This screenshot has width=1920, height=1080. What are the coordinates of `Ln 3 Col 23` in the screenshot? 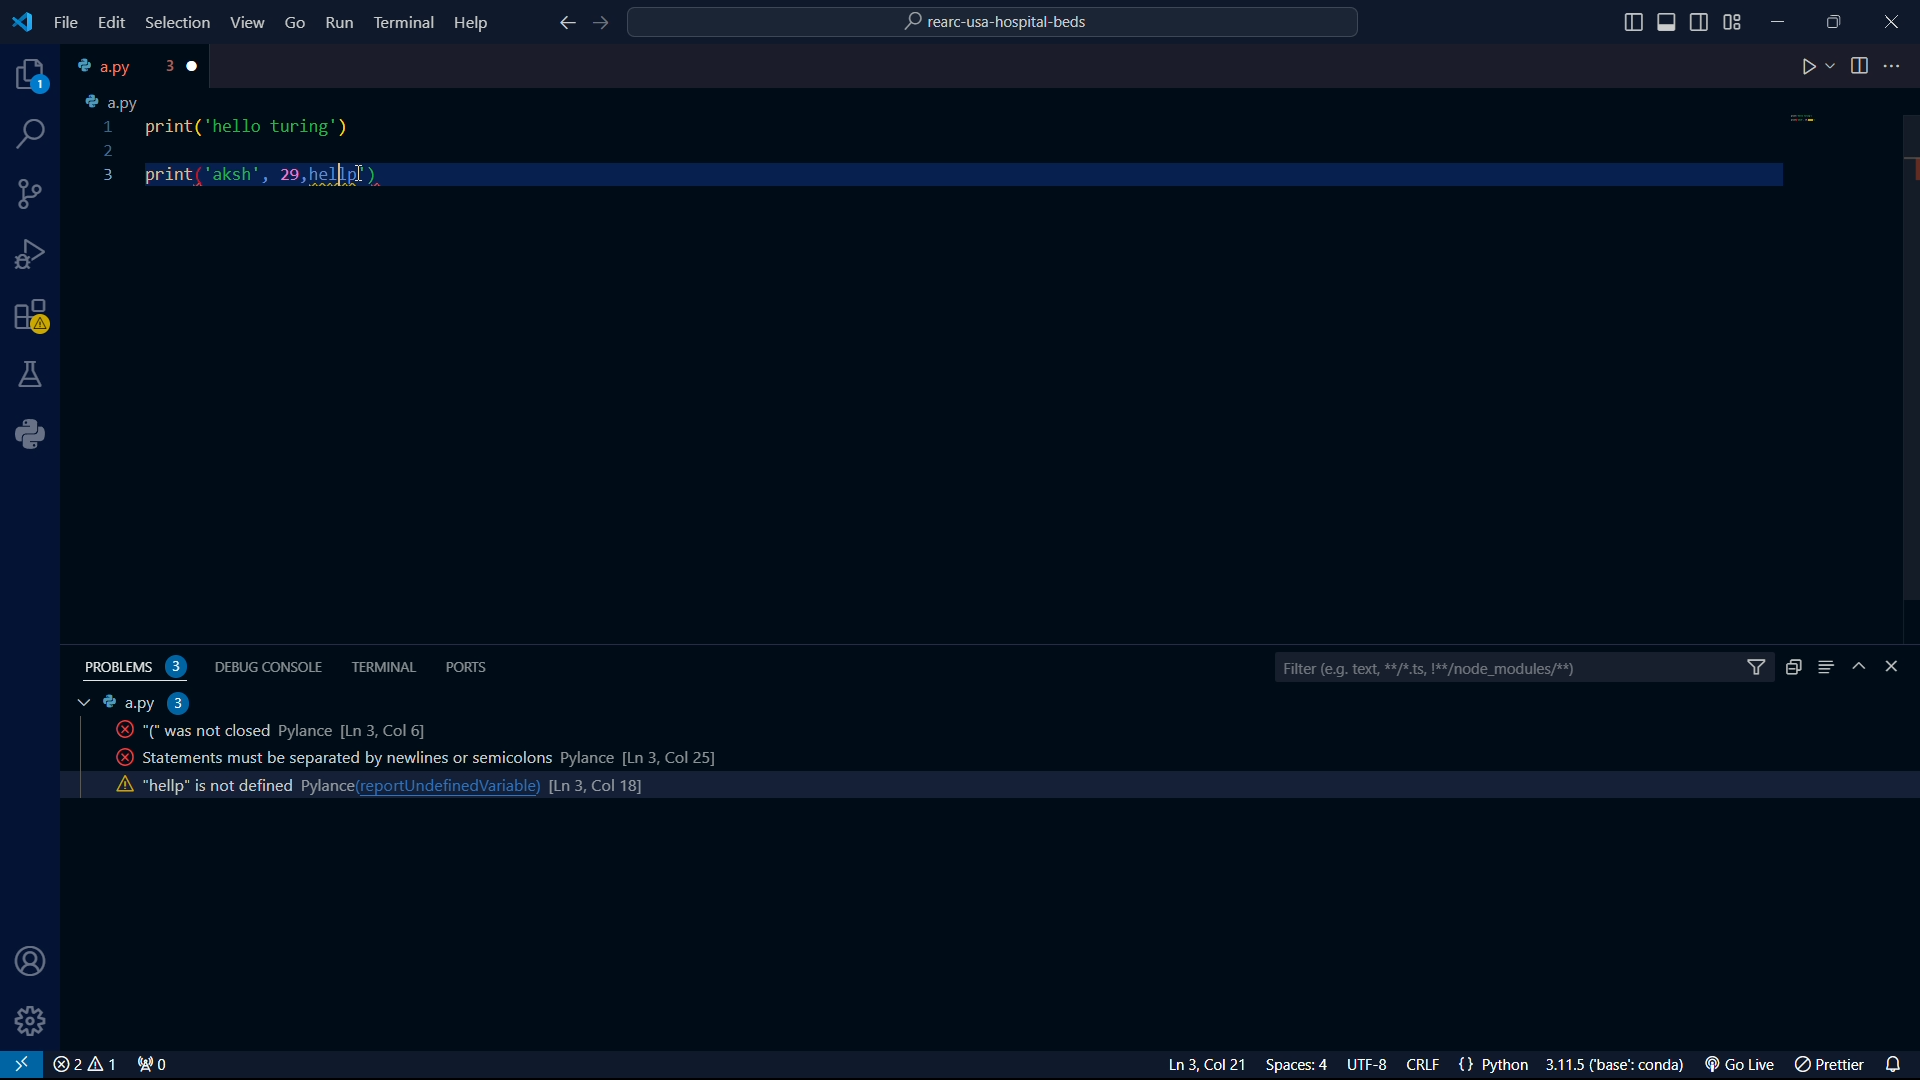 It's located at (1183, 1065).